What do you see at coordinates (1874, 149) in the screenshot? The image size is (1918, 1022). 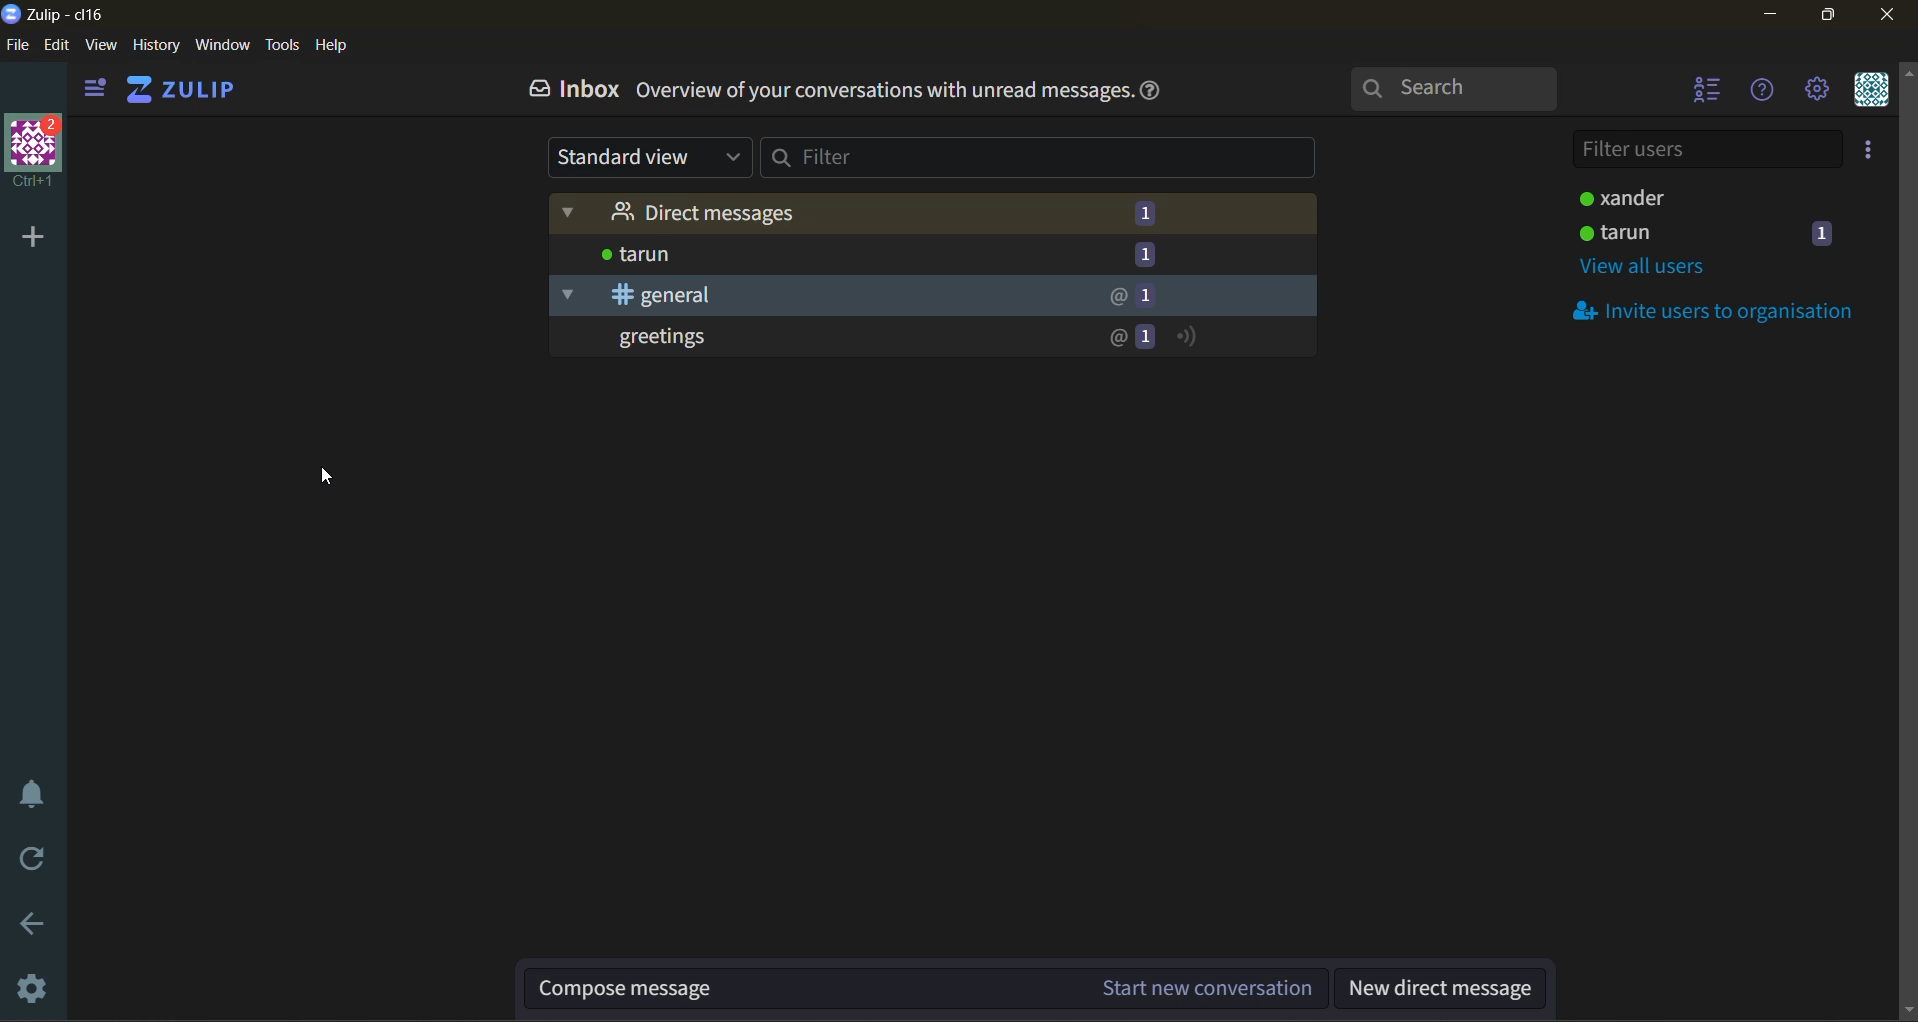 I see `invite users to organisation` at bounding box center [1874, 149].